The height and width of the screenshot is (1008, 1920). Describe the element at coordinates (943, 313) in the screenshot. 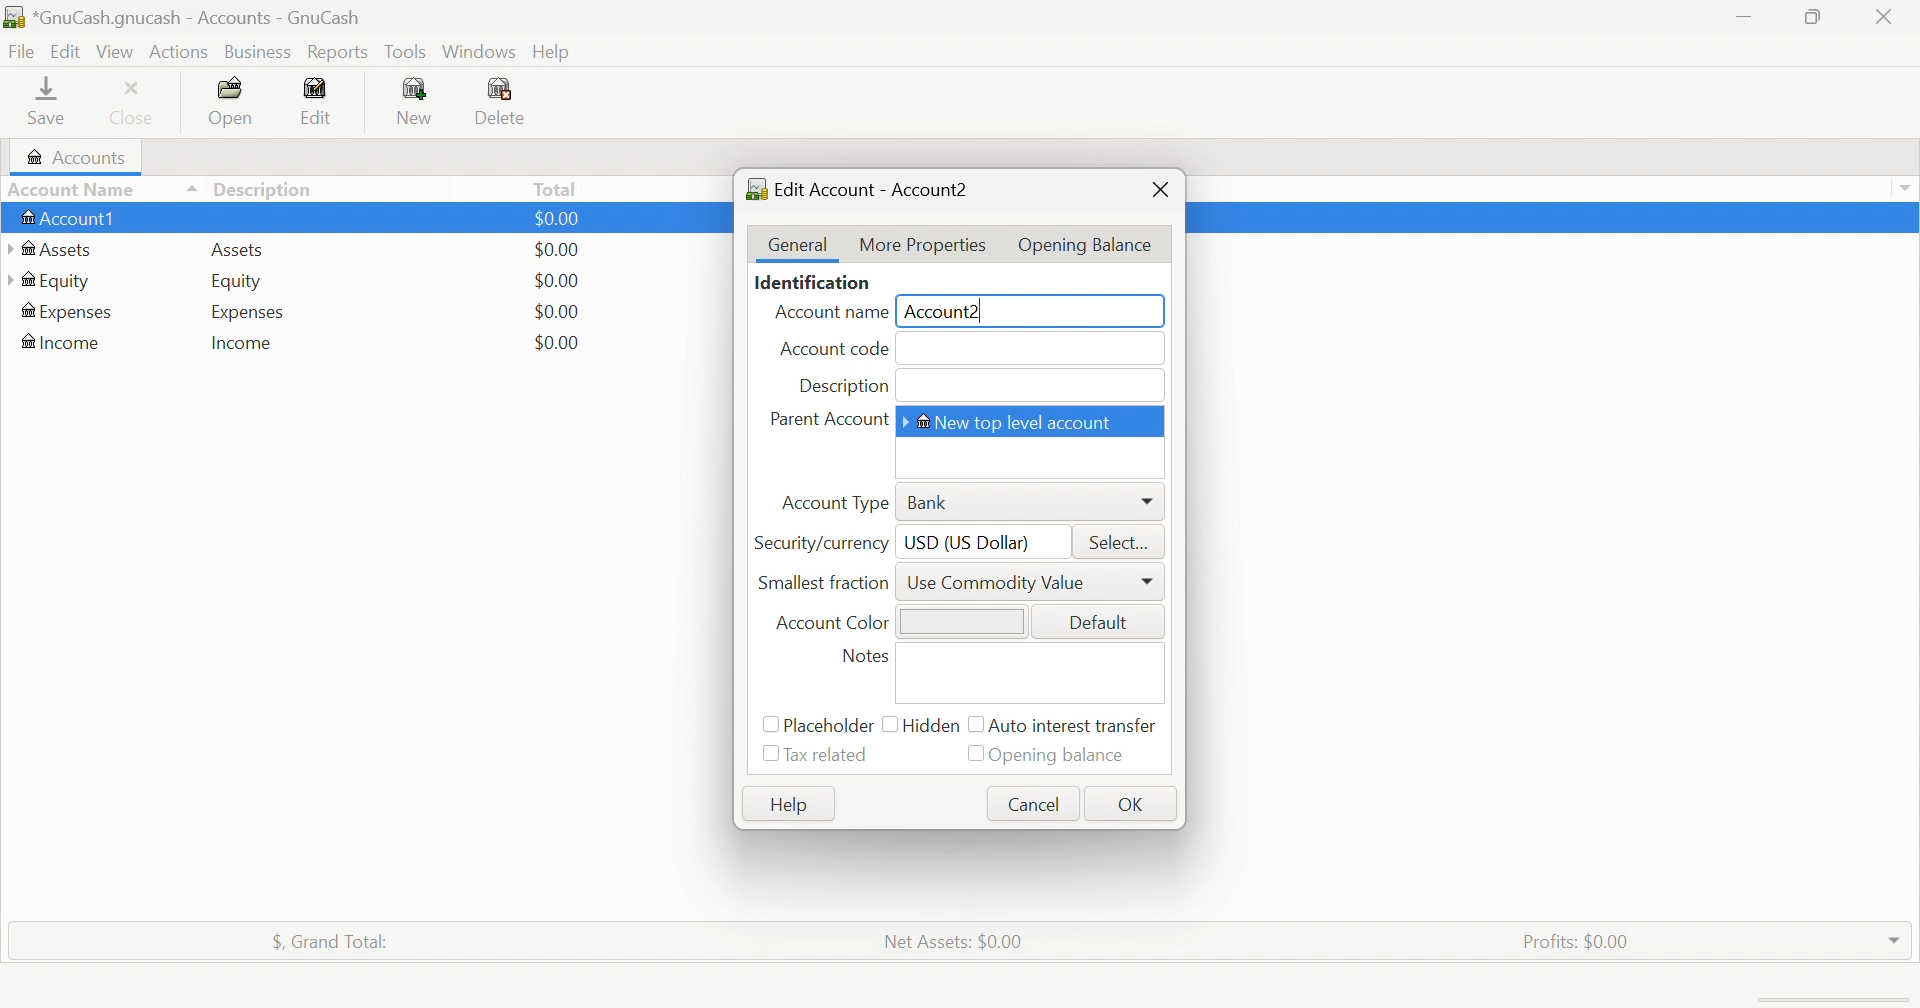

I see `Account2` at that location.